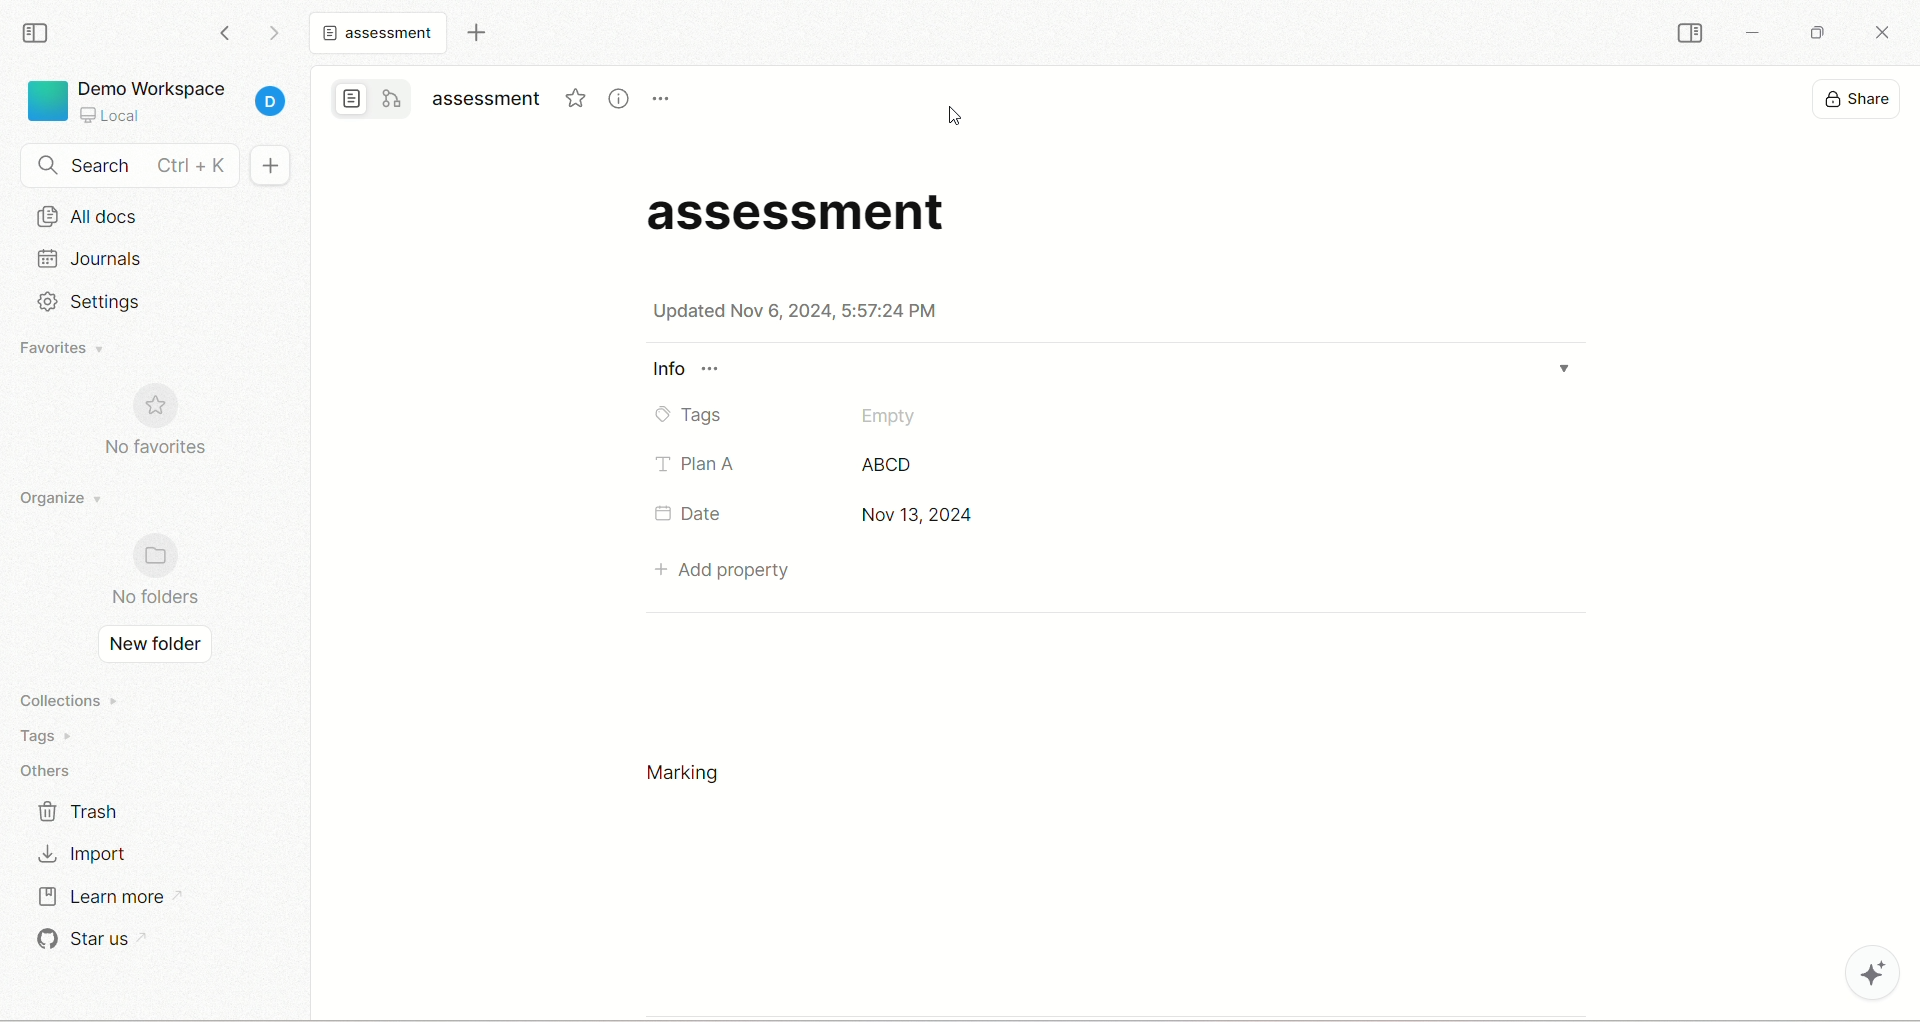 The width and height of the screenshot is (1920, 1022). What do you see at coordinates (1694, 35) in the screenshot?
I see `collapse sidebar` at bounding box center [1694, 35].